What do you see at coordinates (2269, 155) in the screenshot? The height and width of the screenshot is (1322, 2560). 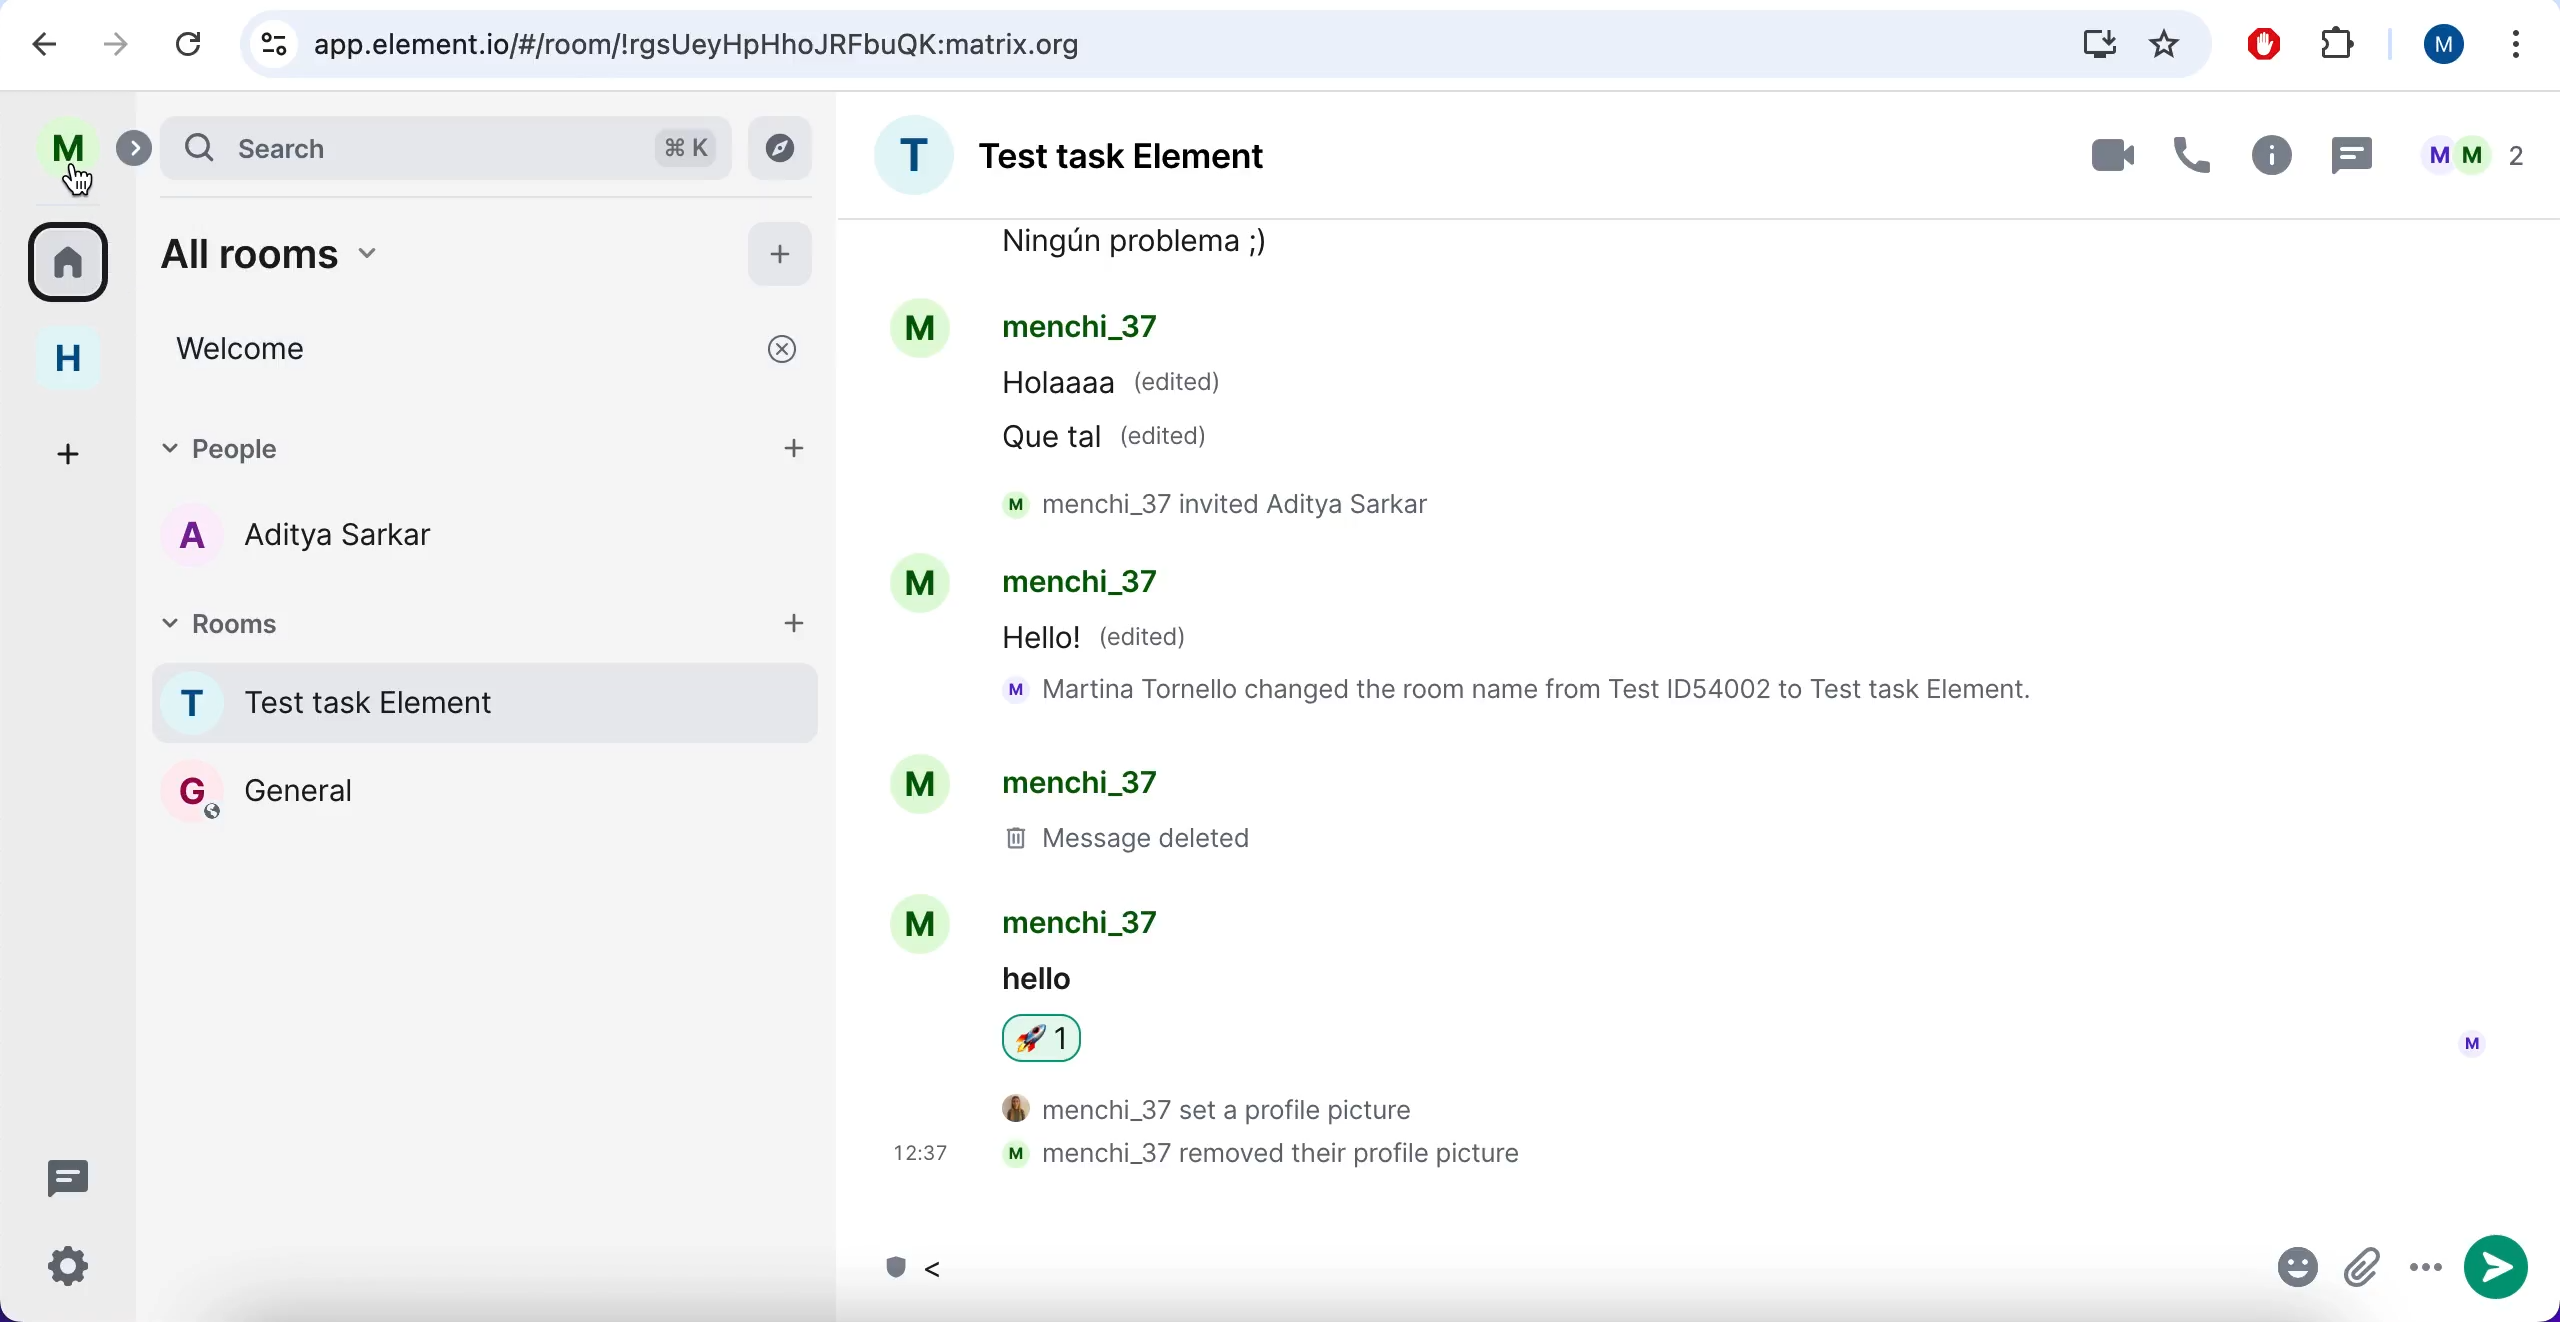 I see `room info` at bounding box center [2269, 155].